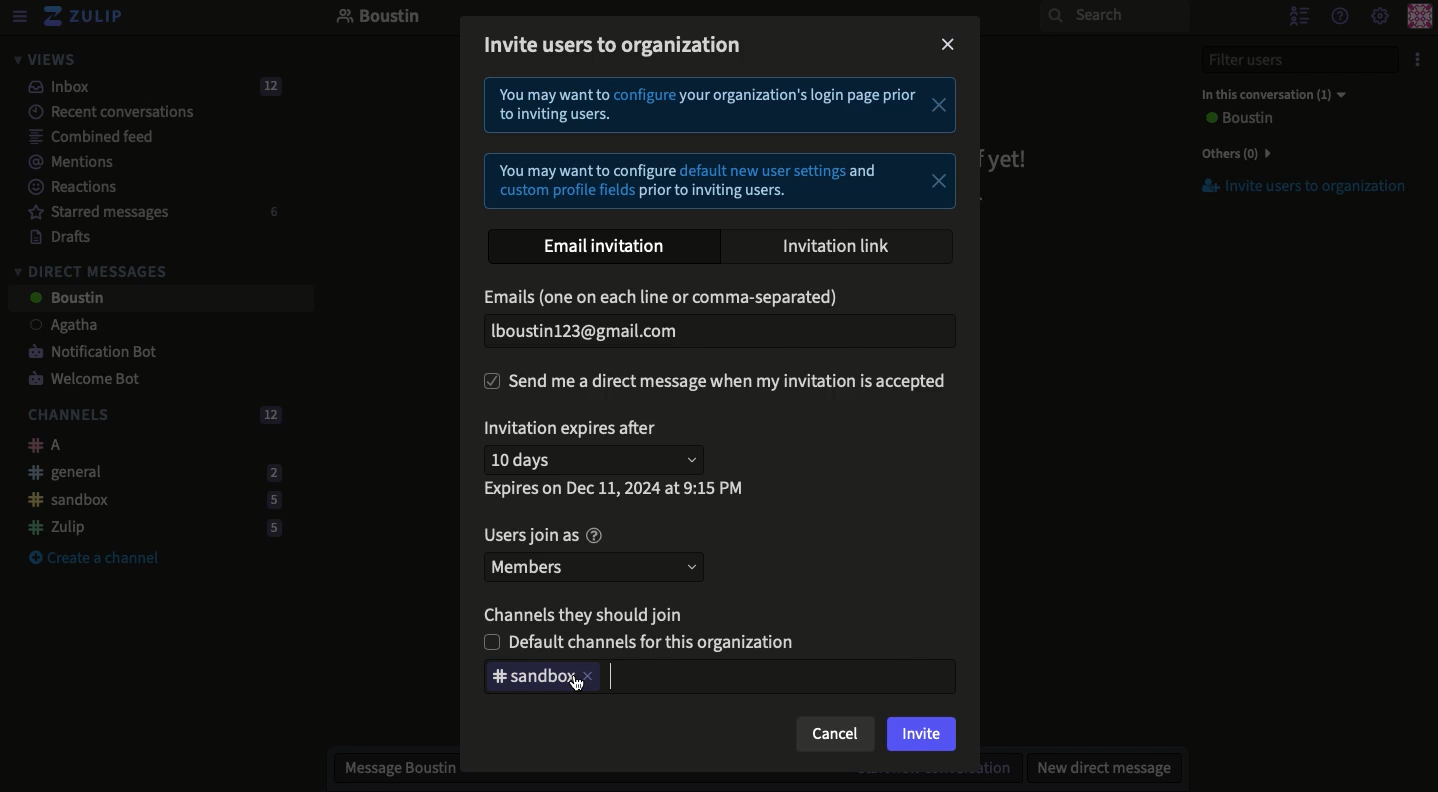 This screenshot has height=792, width=1438. What do you see at coordinates (39, 445) in the screenshot?
I see `A` at bounding box center [39, 445].